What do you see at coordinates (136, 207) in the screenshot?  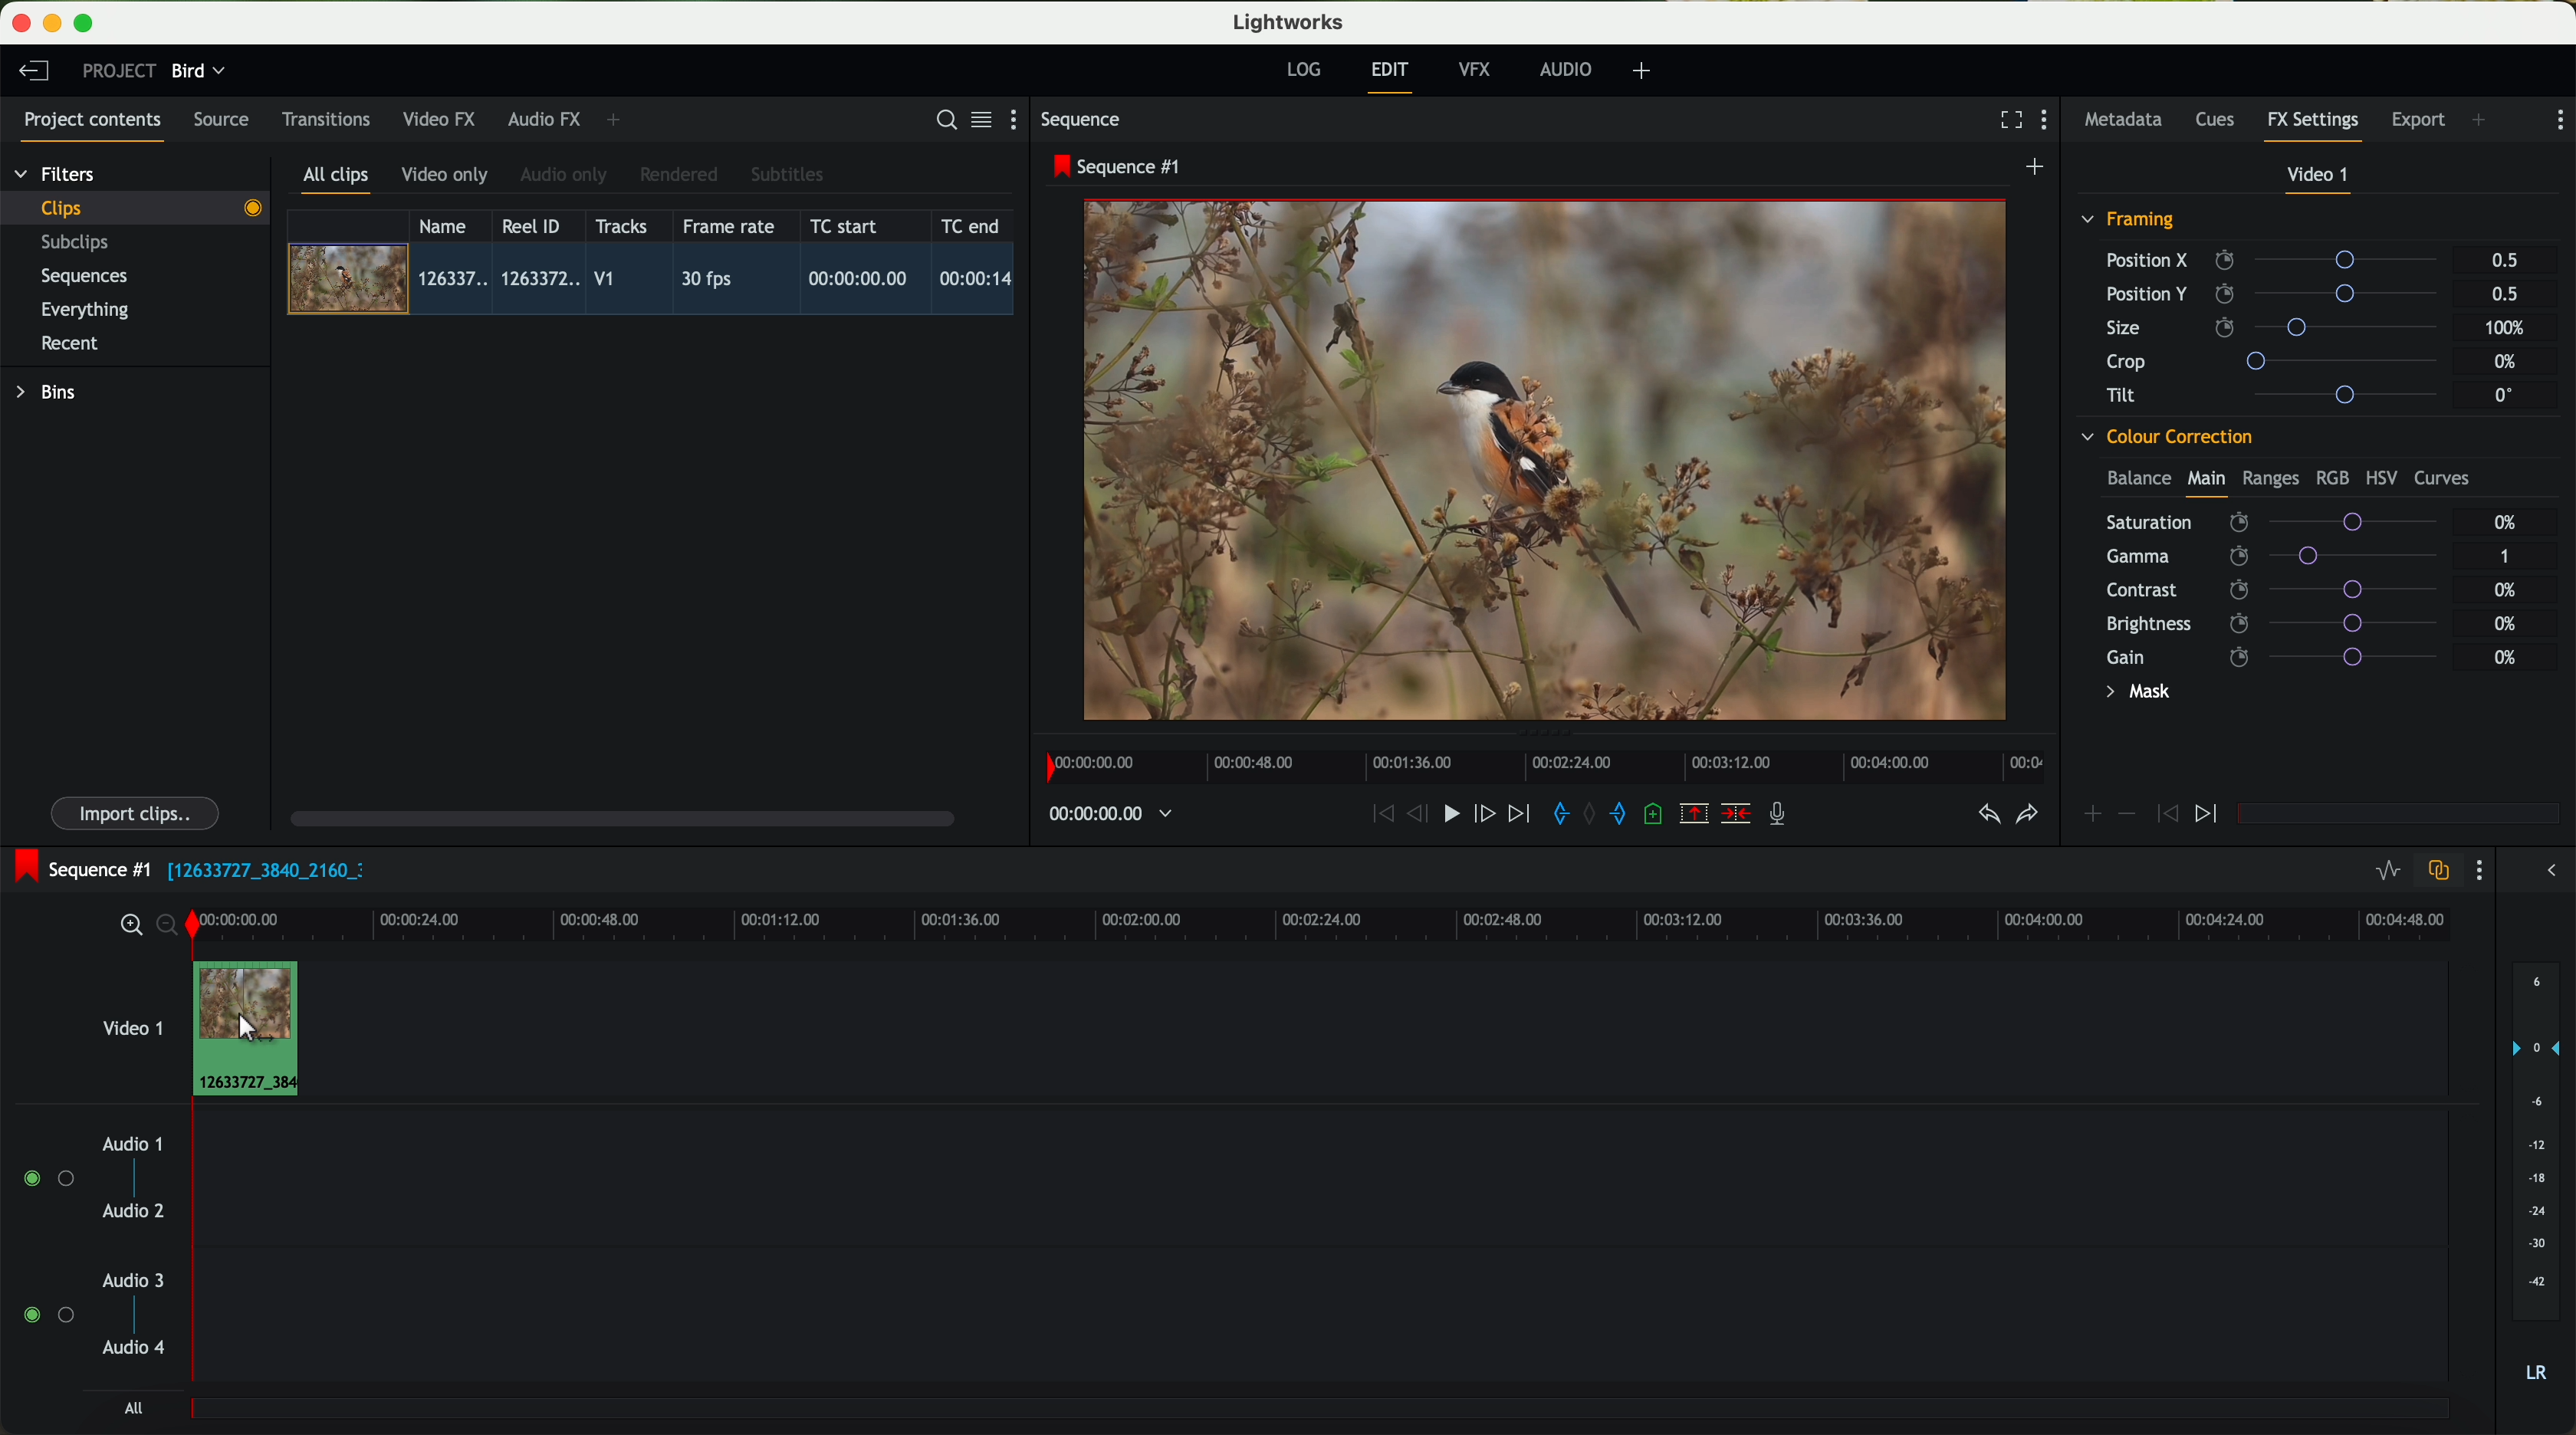 I see `clips` at bounding box center [136, 207].